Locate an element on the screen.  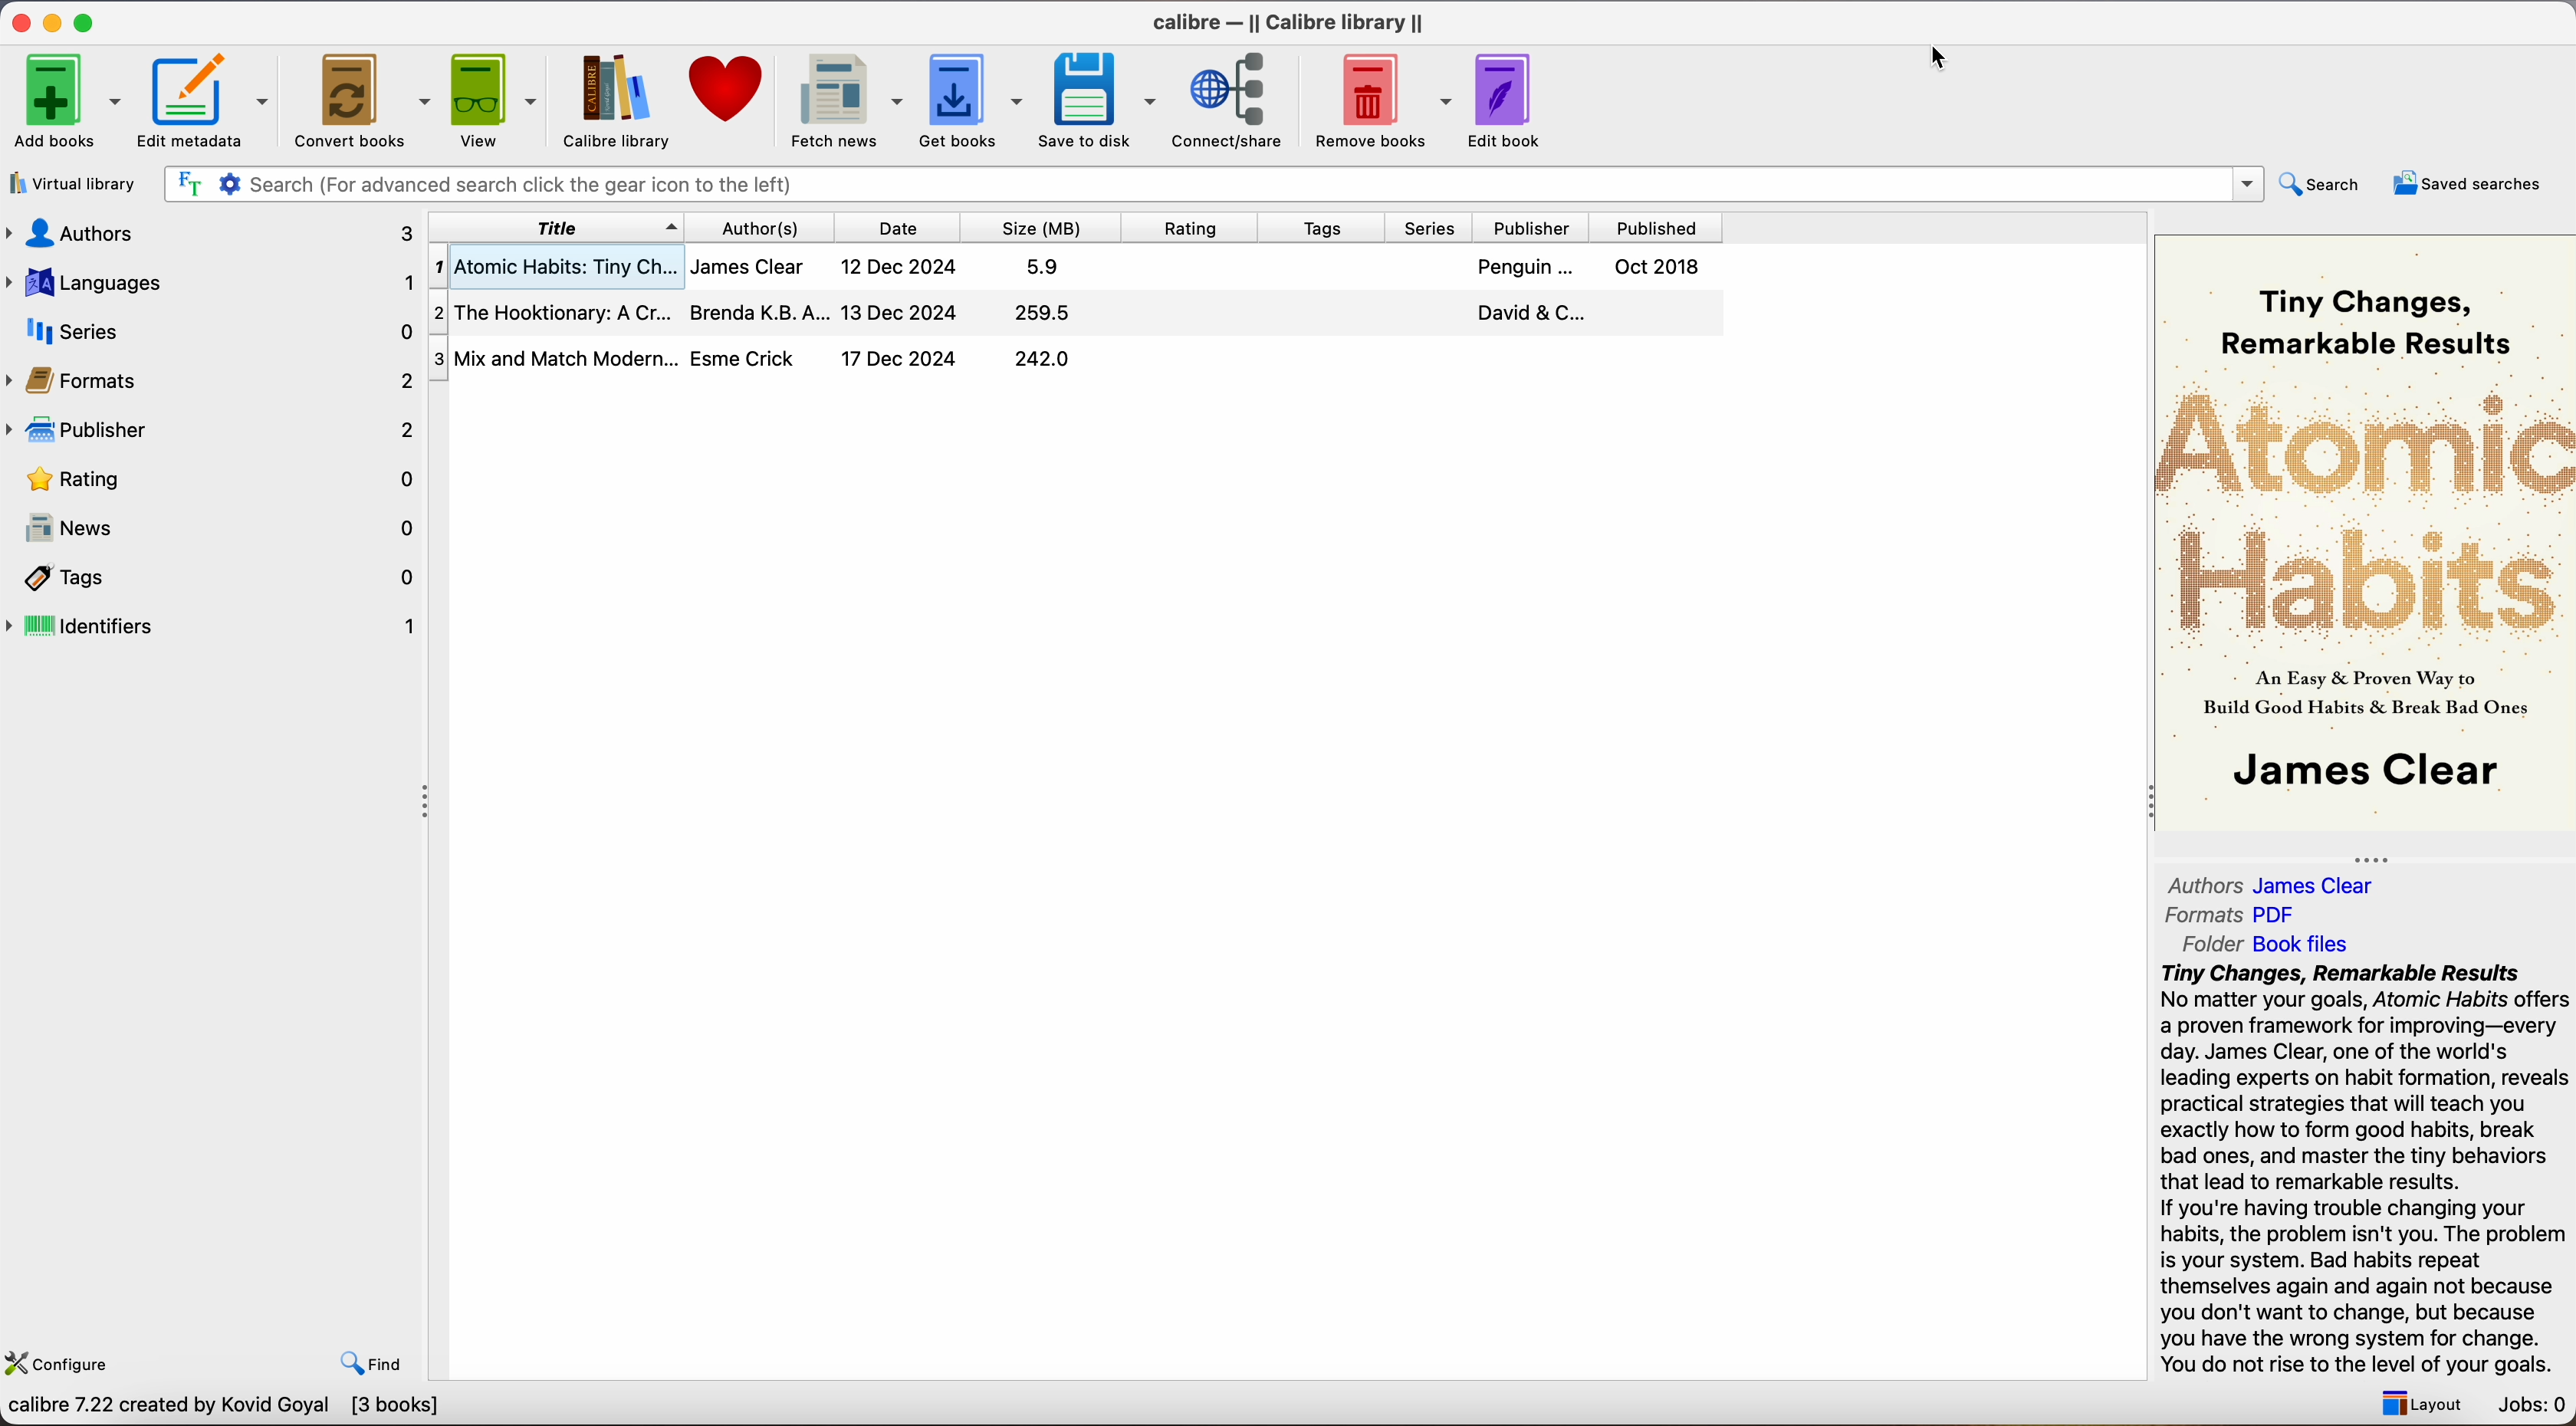
layout is located at coordinates (2416, 1403).